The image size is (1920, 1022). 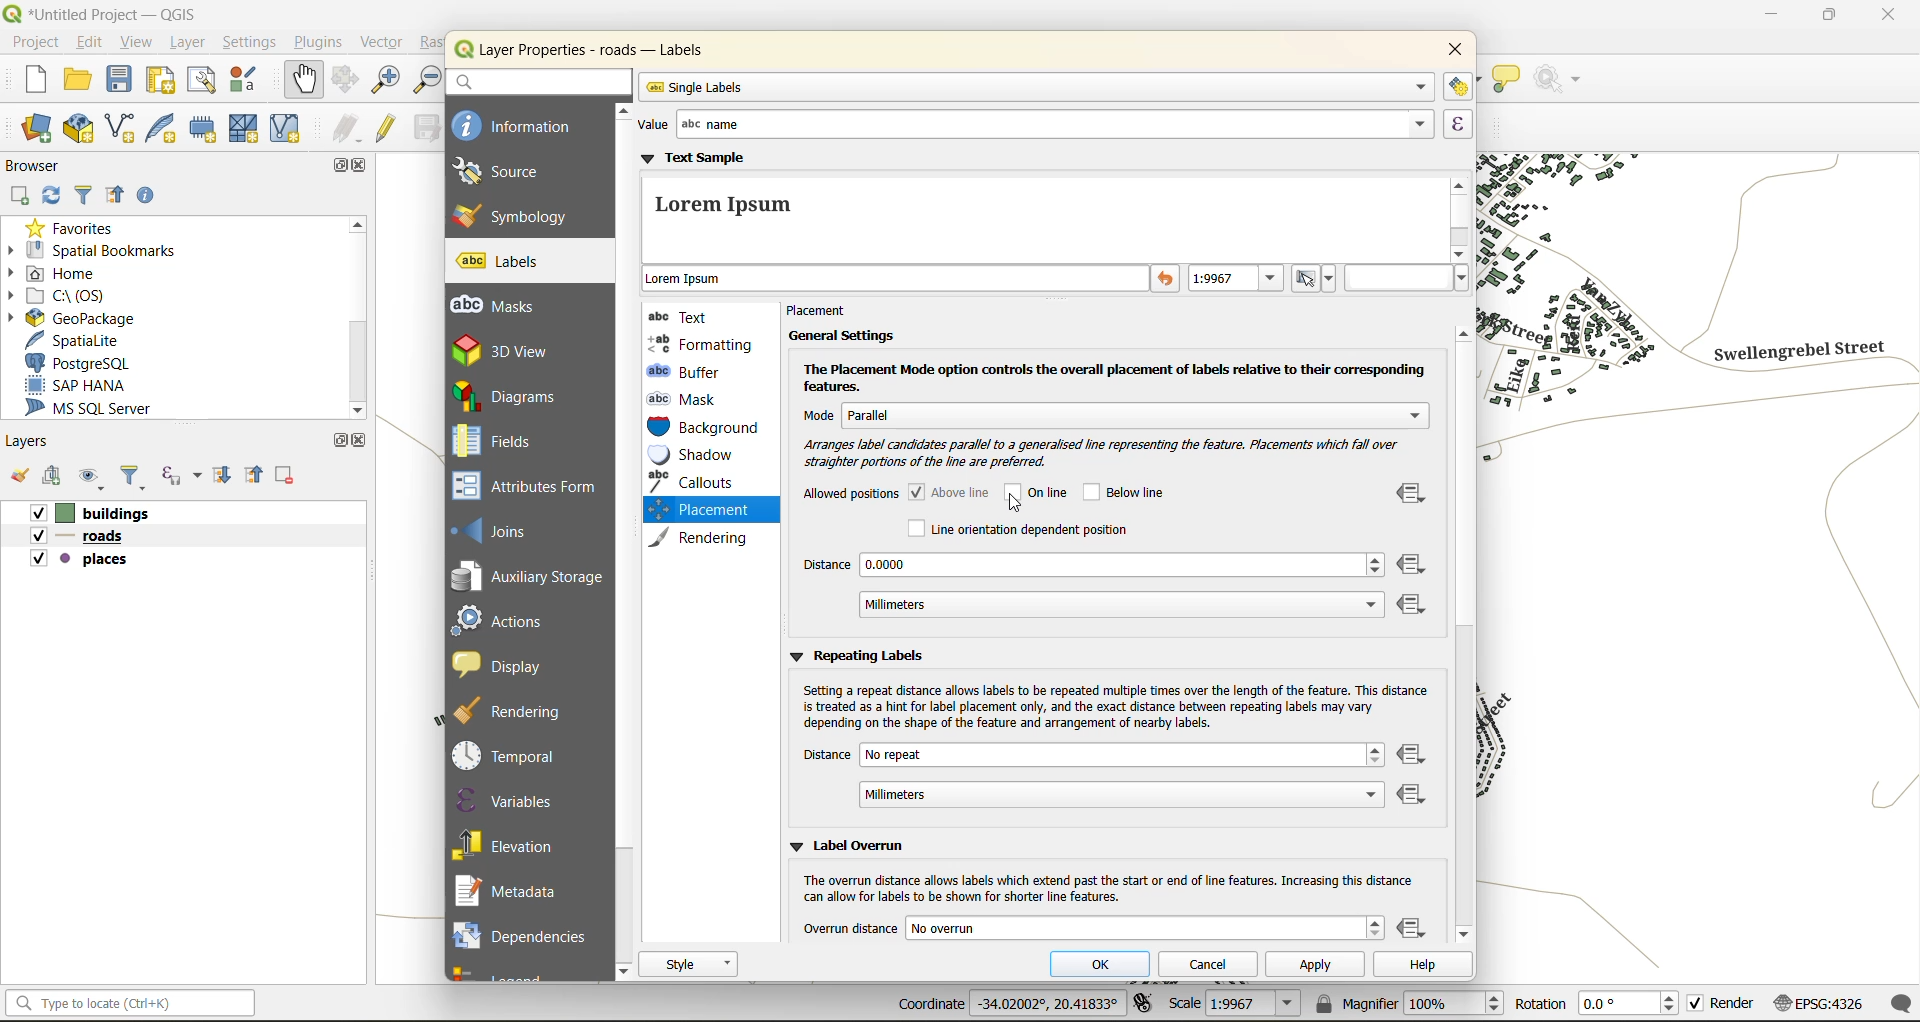 What do you see at coordinates (511, 756) in the screenshot?
I see `temporal` at bounding box center [511, 756].